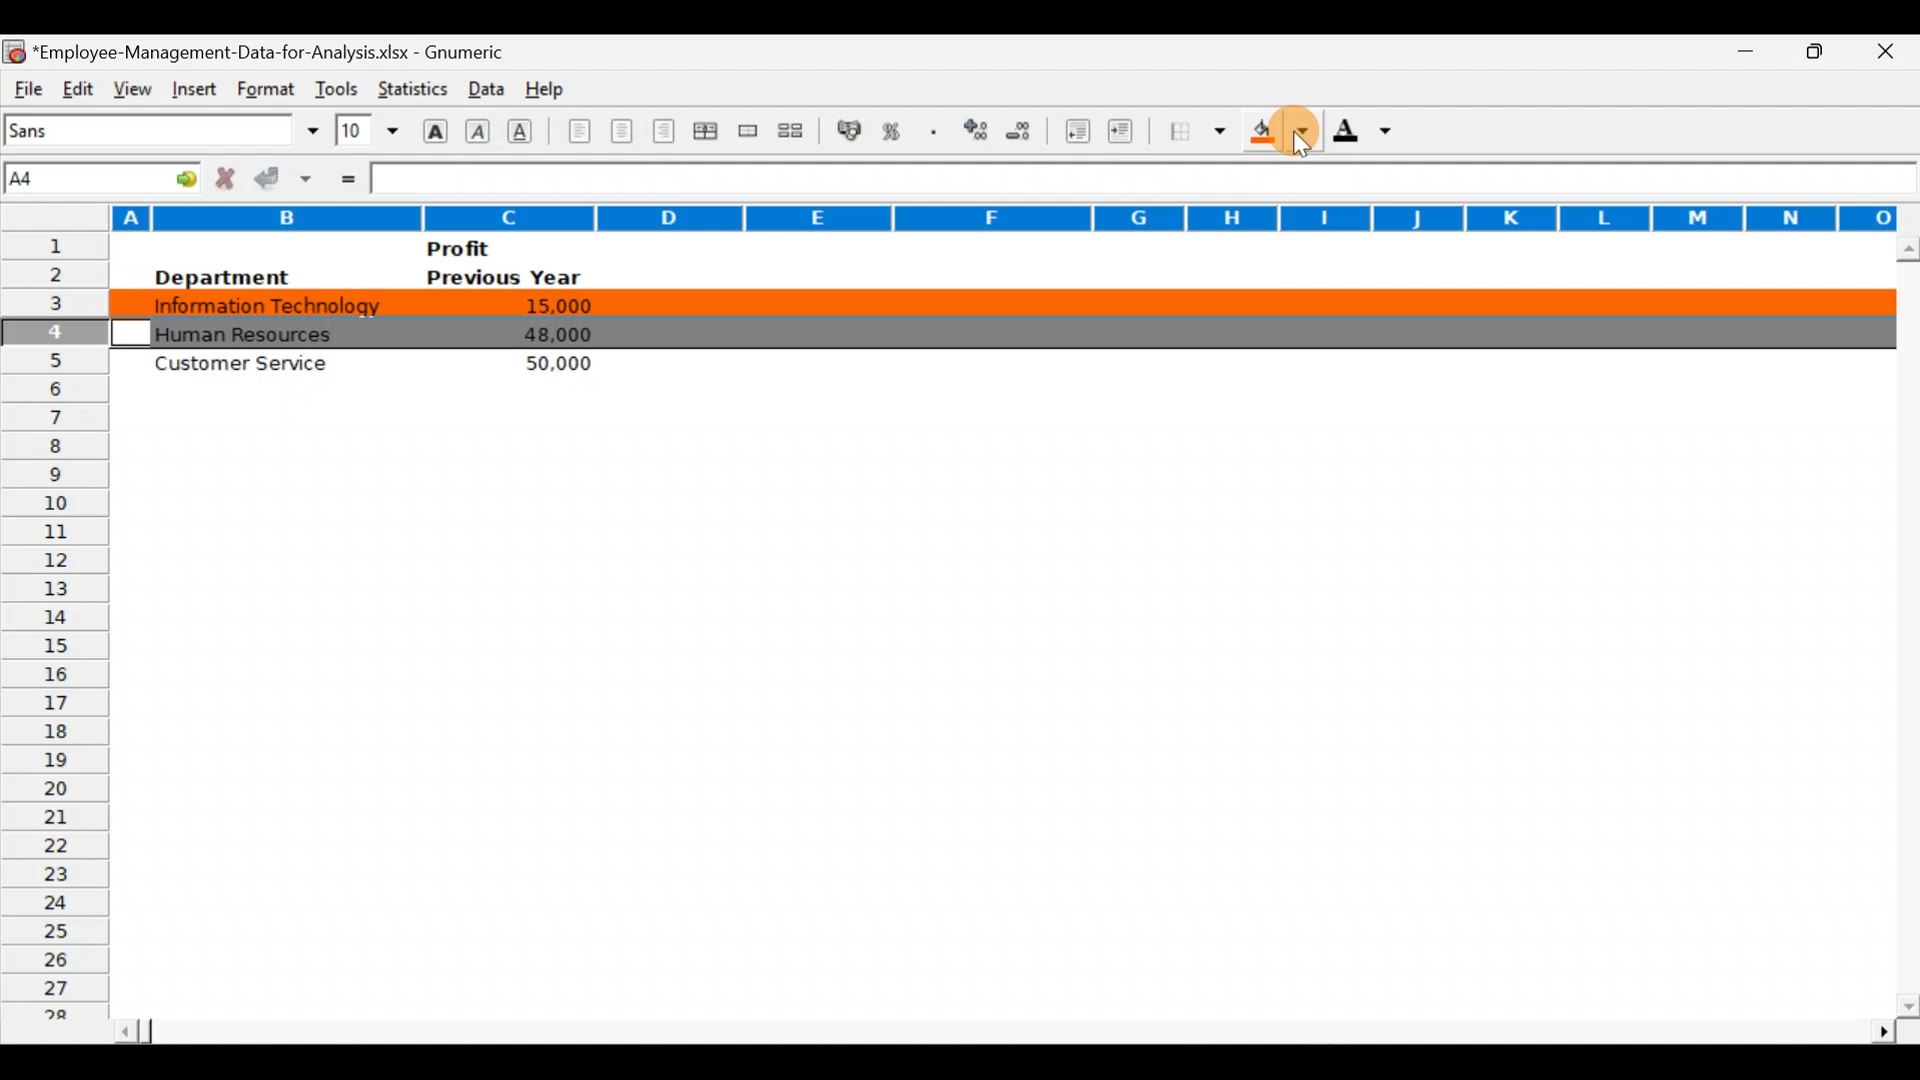  I want to click on Split merged range of cells, so click(791, 131).